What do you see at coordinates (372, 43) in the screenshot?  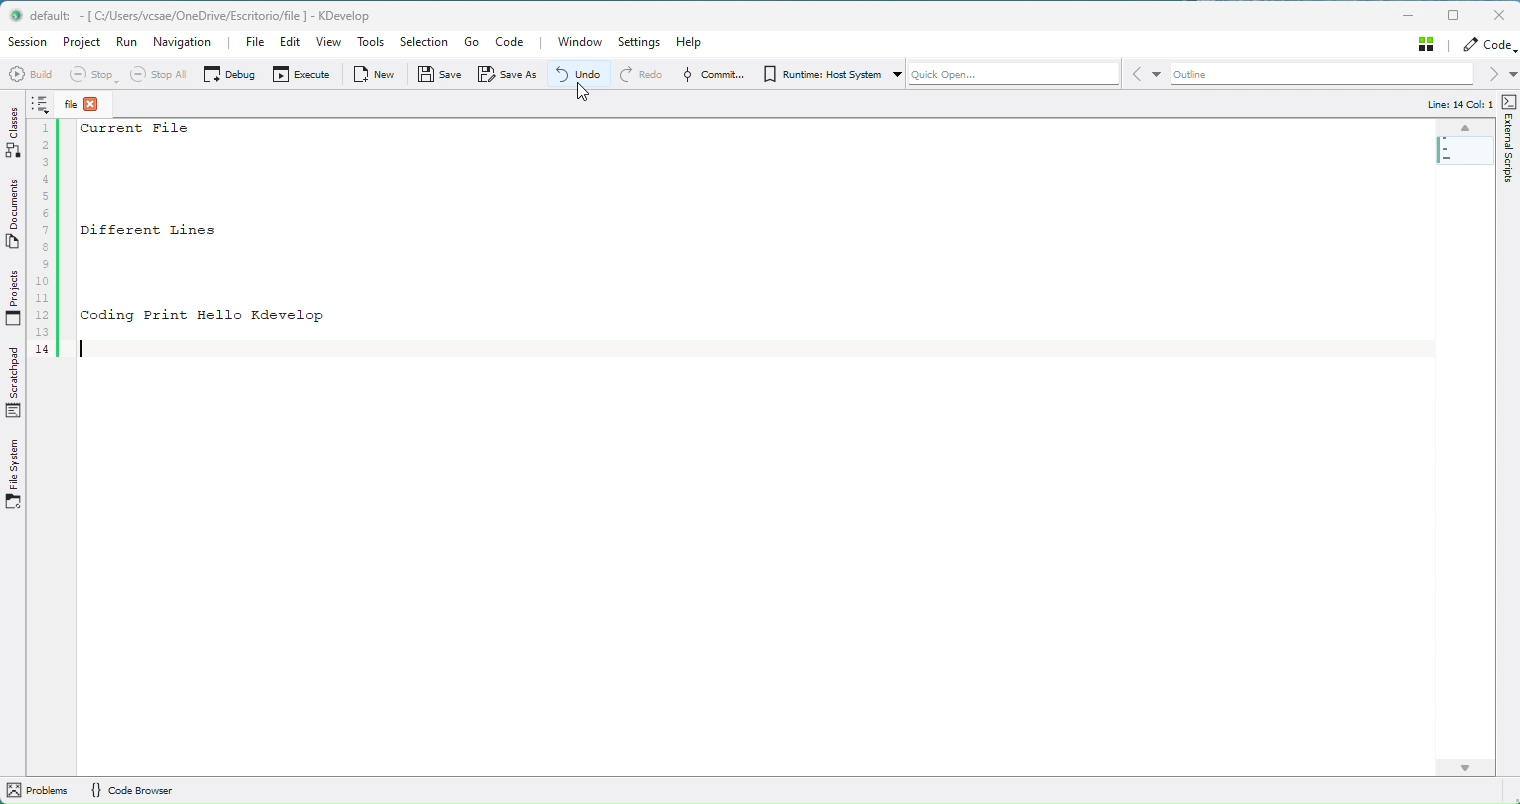 I see `Tools` at bounding box center [372, 43].